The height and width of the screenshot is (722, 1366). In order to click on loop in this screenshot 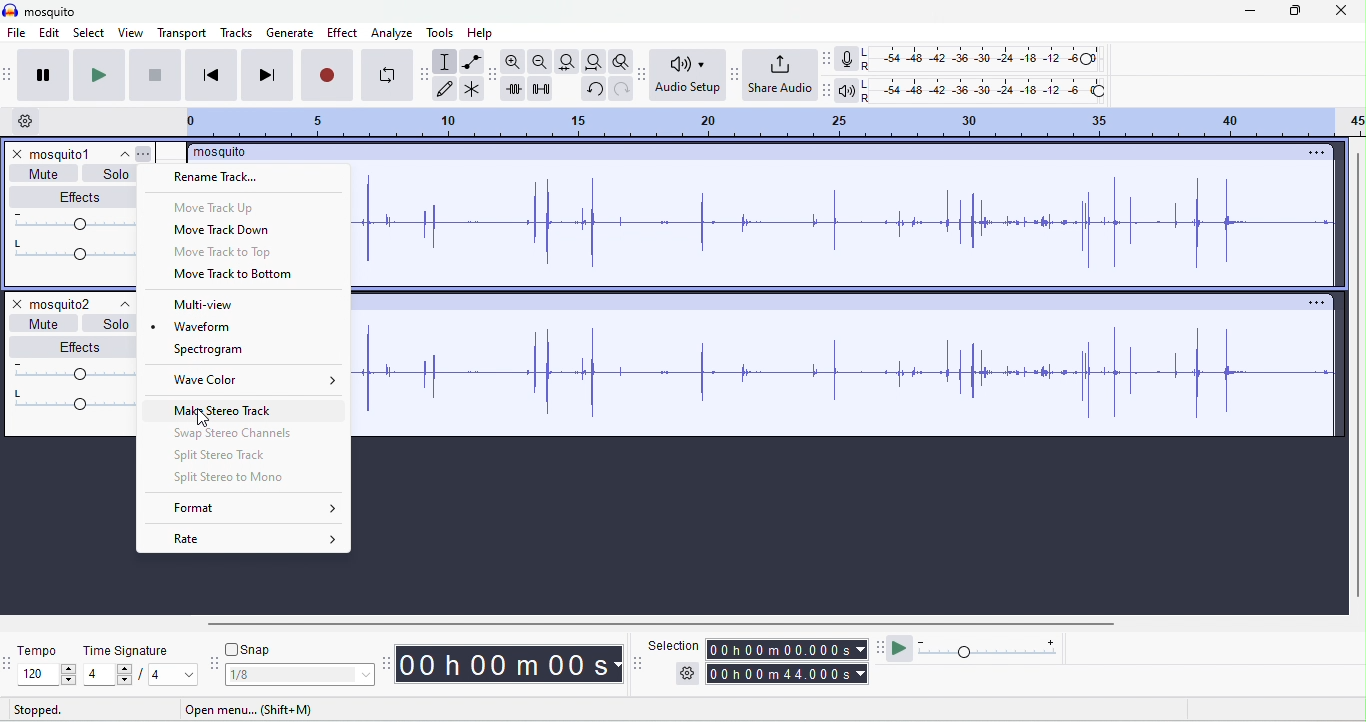, I will do `click(389, 74)`.